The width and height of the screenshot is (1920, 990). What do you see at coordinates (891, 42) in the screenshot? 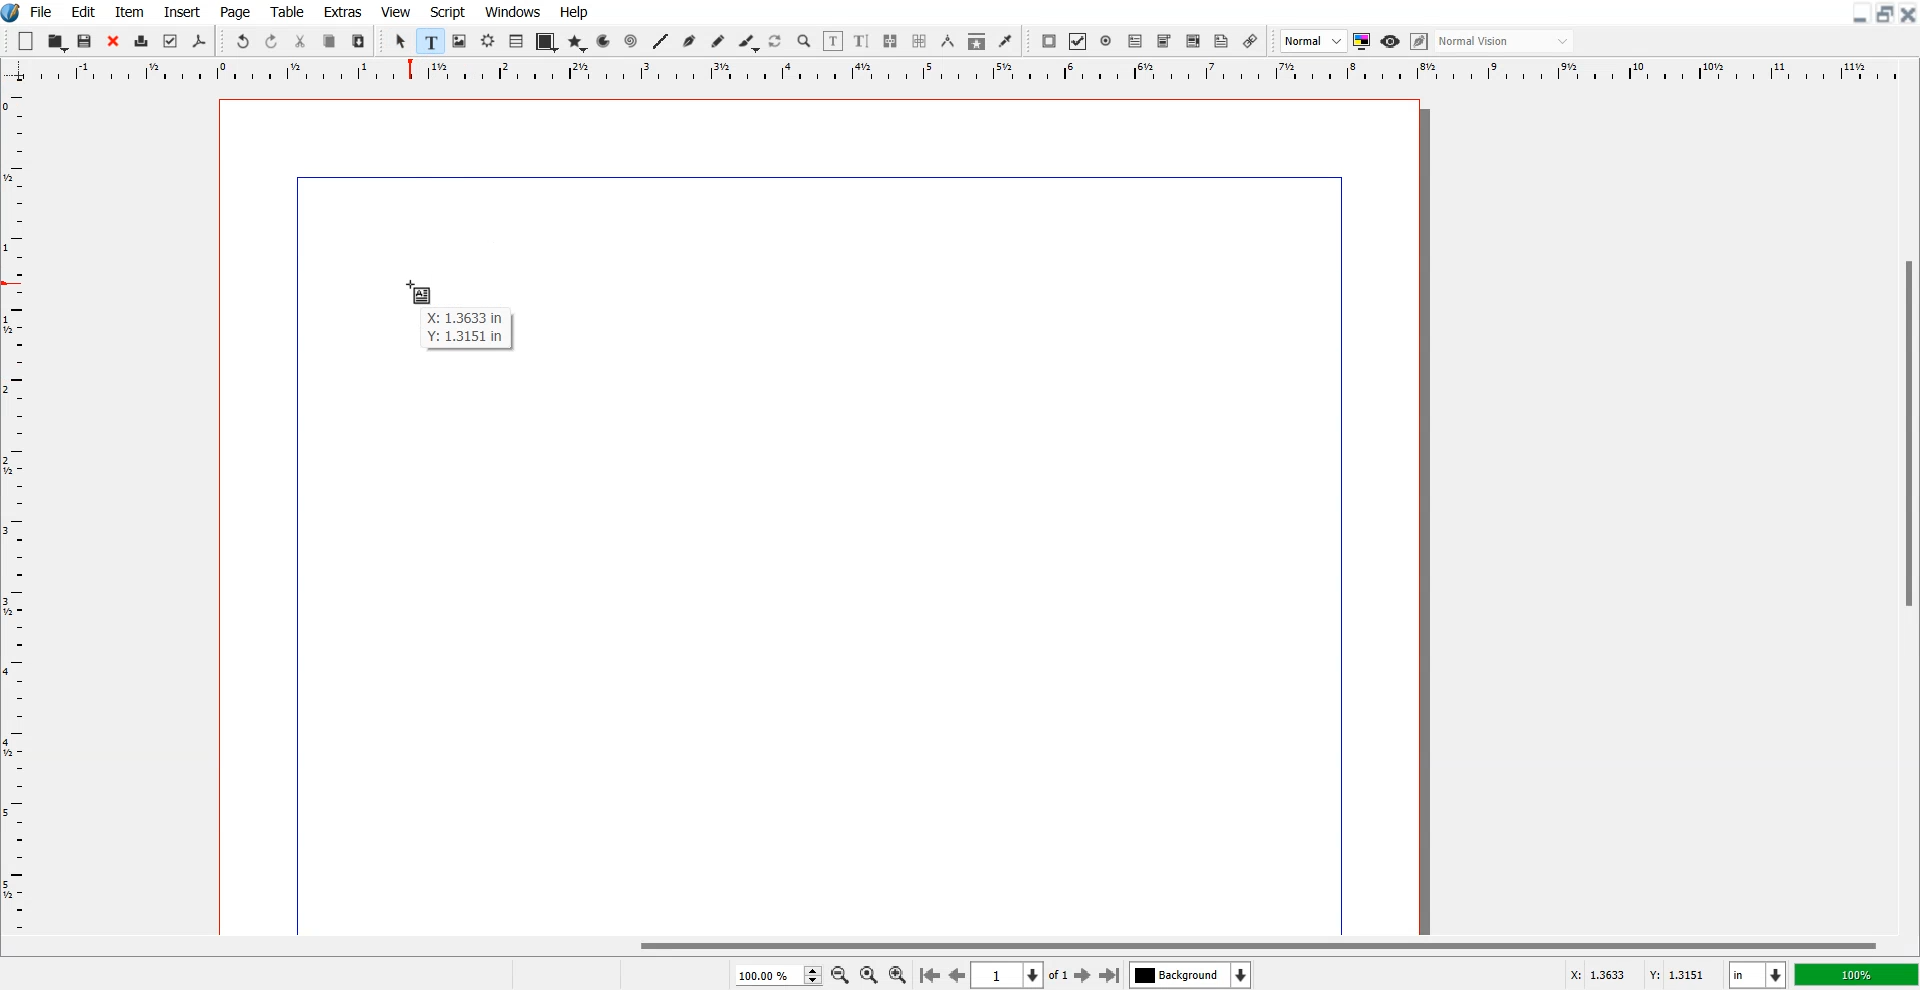
I see `Link text frame` at bounding box center [891, 42].